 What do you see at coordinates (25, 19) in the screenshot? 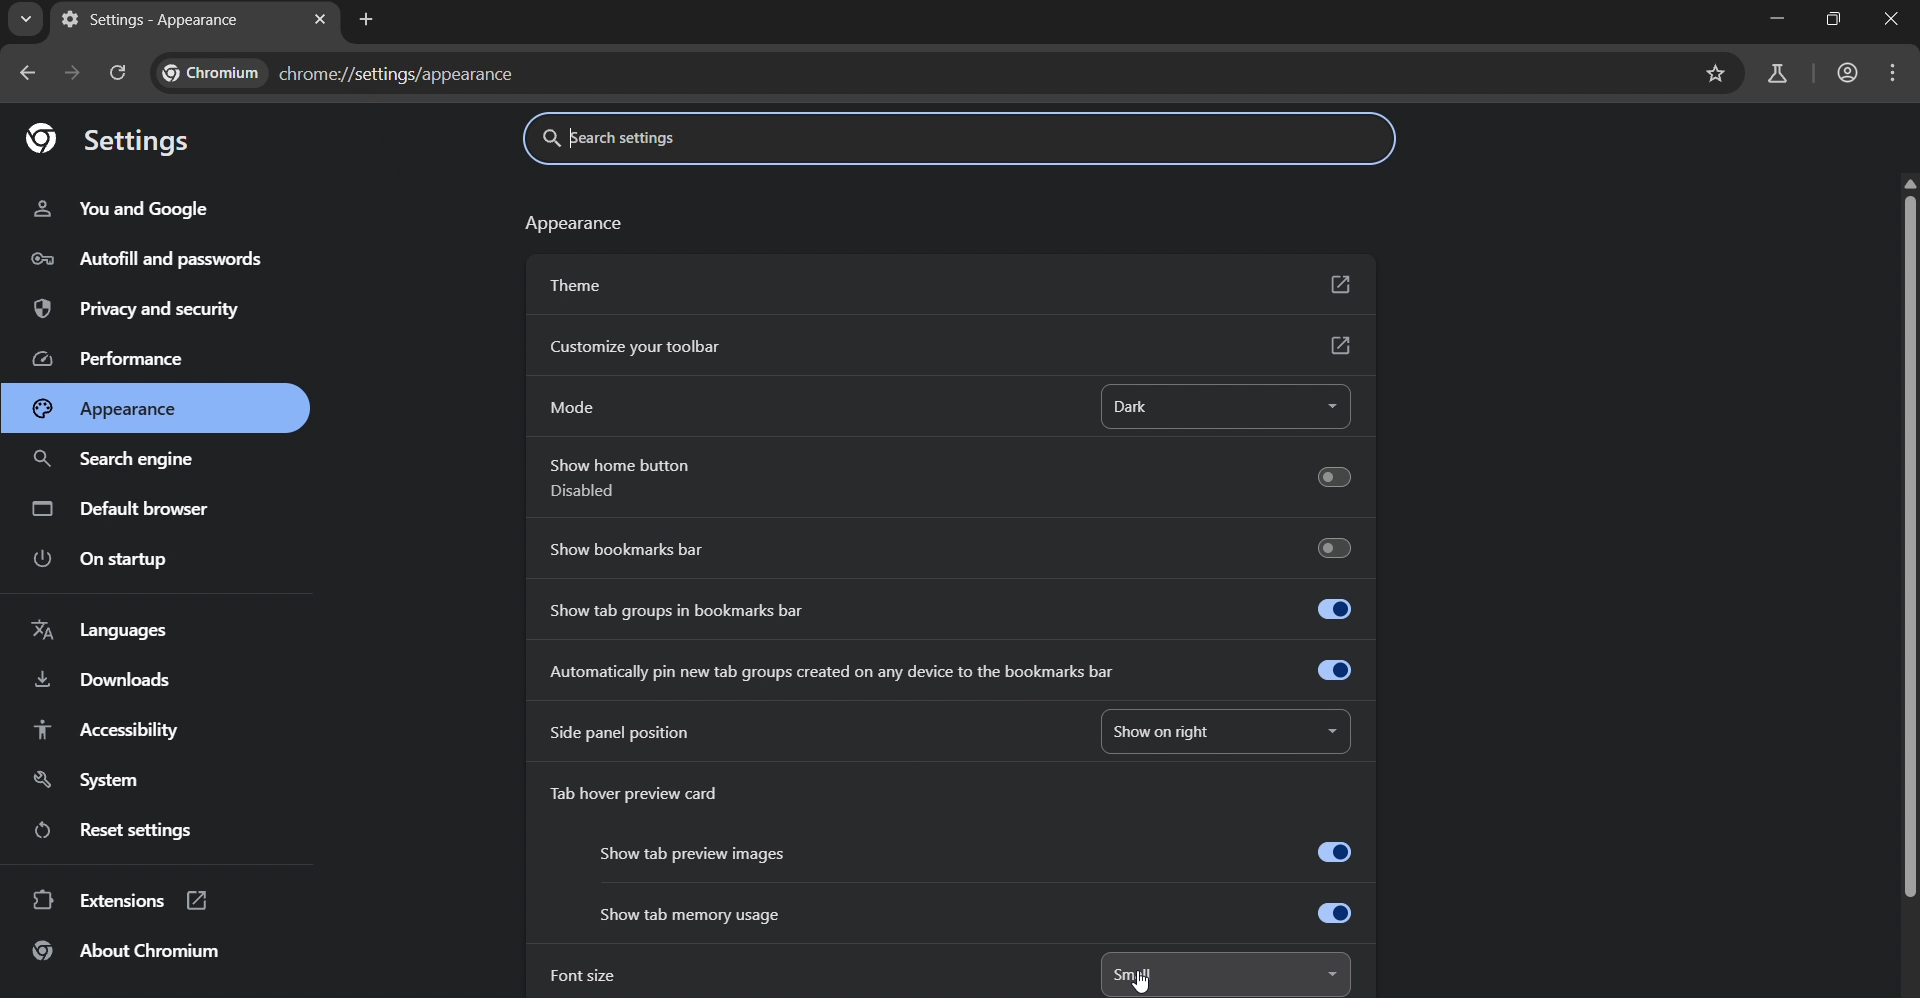
I see `search tabs` at bounding box center [25, 19].